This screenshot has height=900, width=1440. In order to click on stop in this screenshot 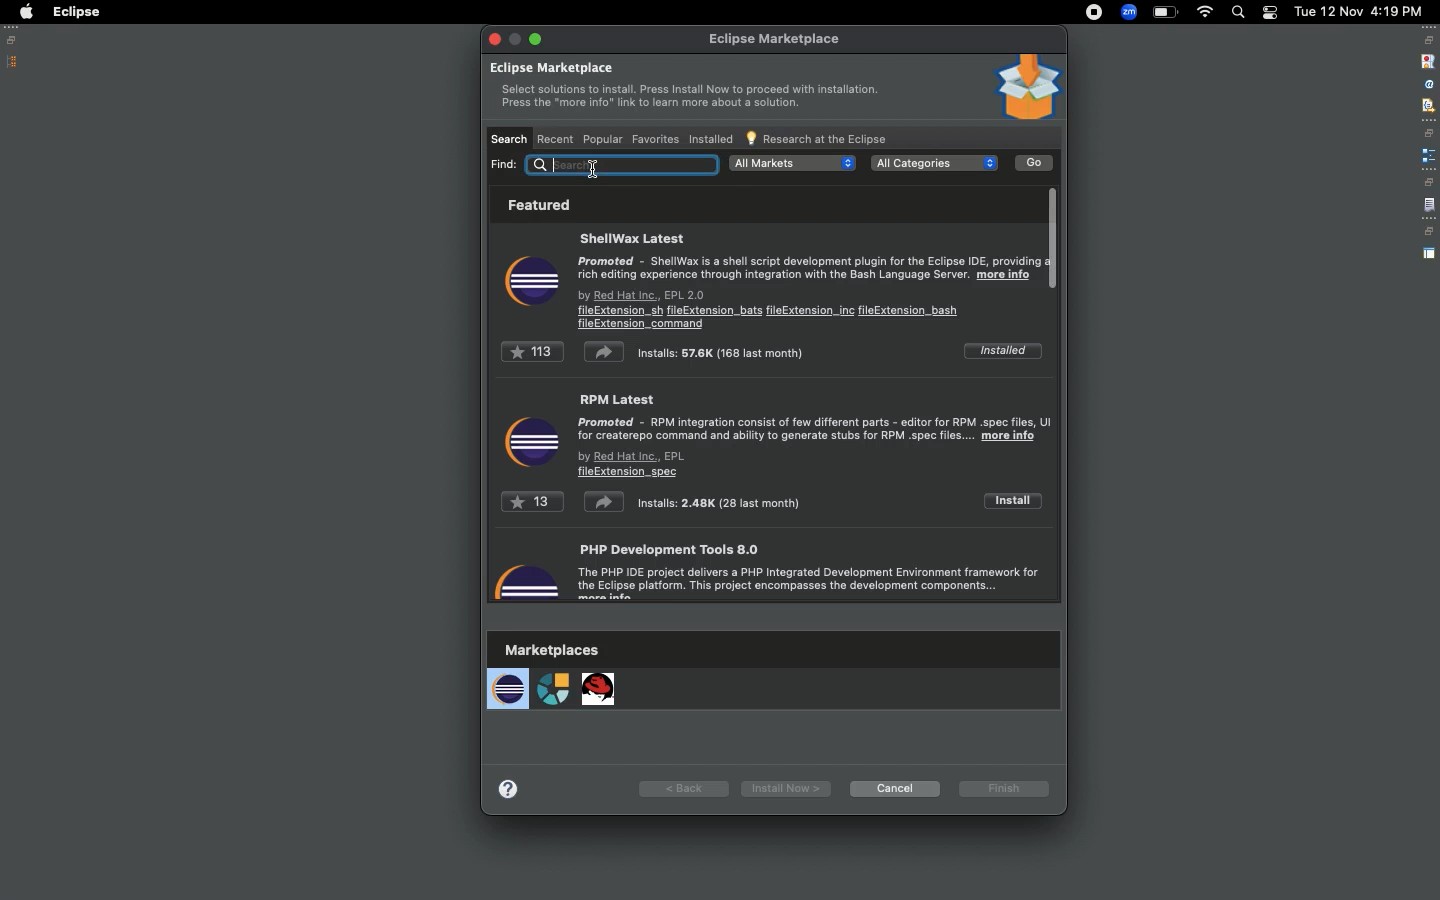, I will do `click(1426, 60)`.